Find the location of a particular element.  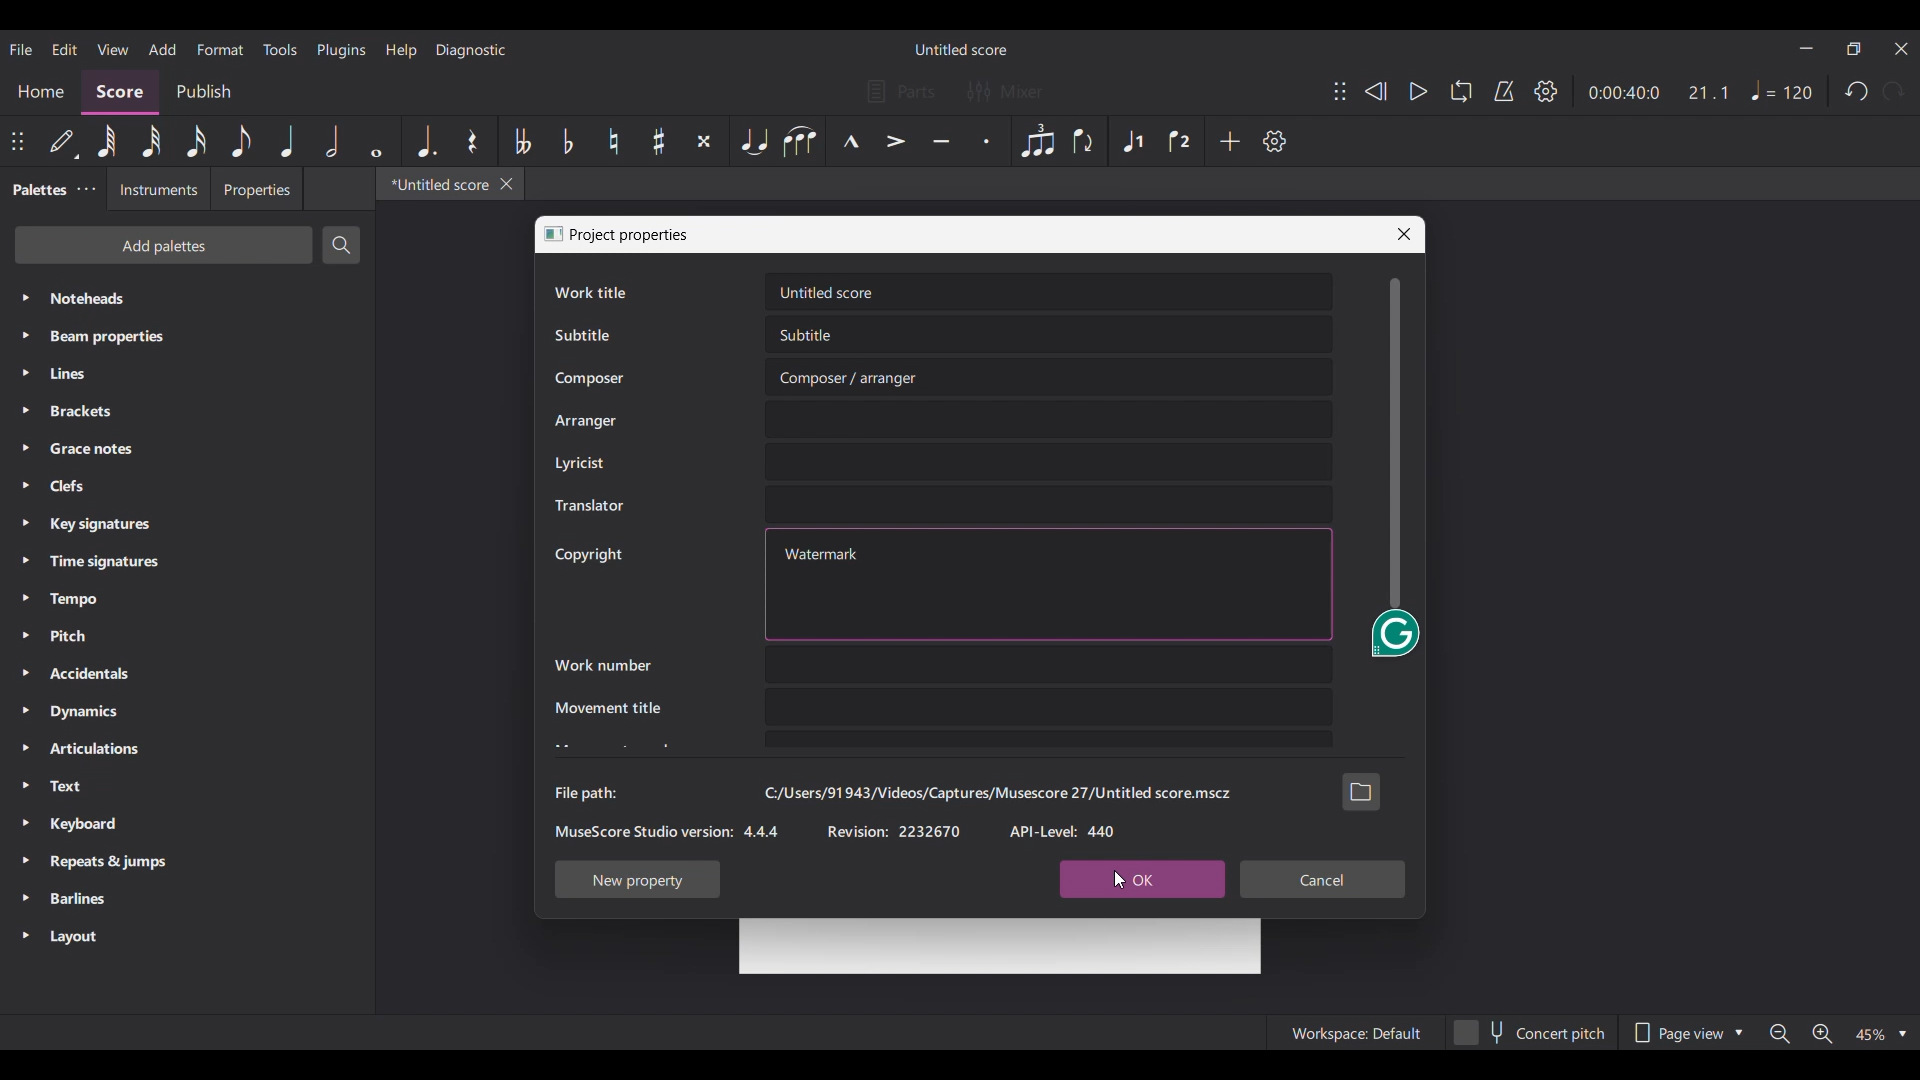

Slur is located at coordinates (801, 141).